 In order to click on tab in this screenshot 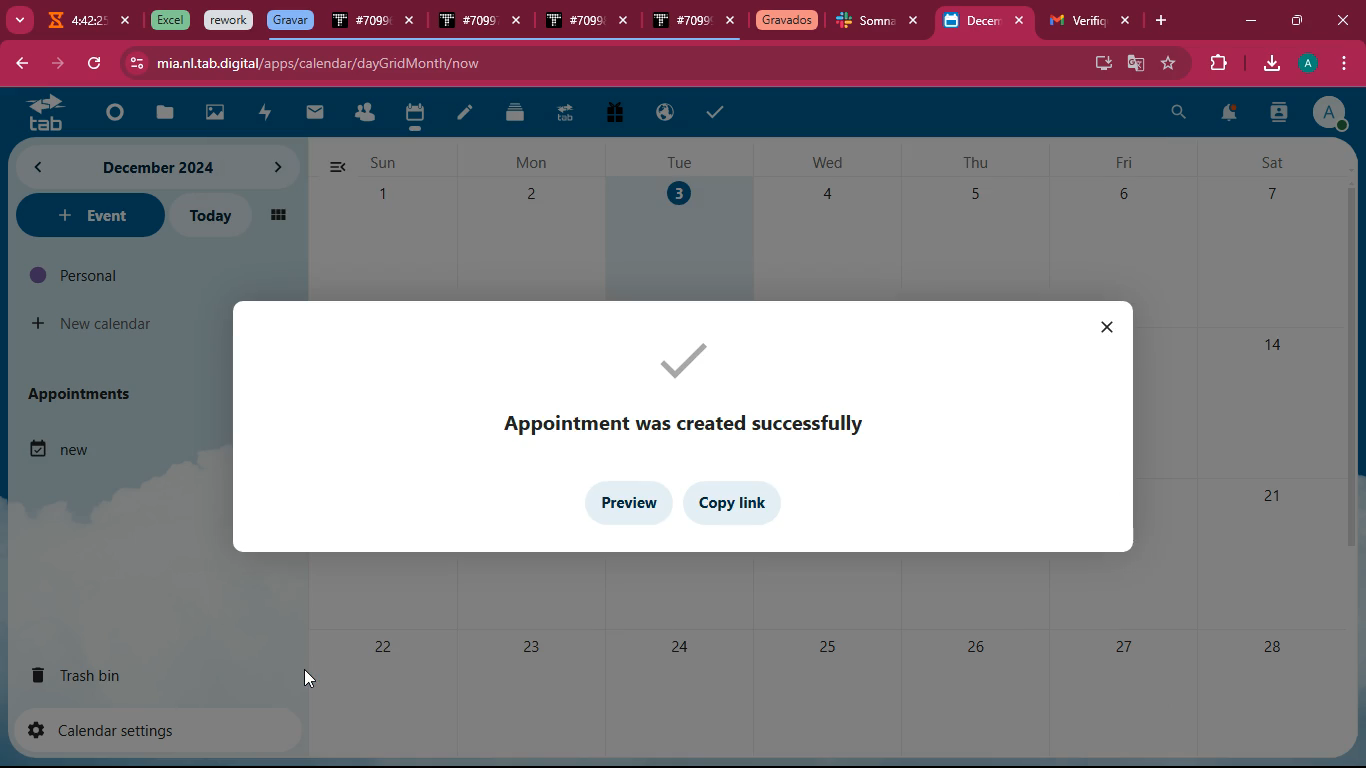, I will do `click(167, 20)`.